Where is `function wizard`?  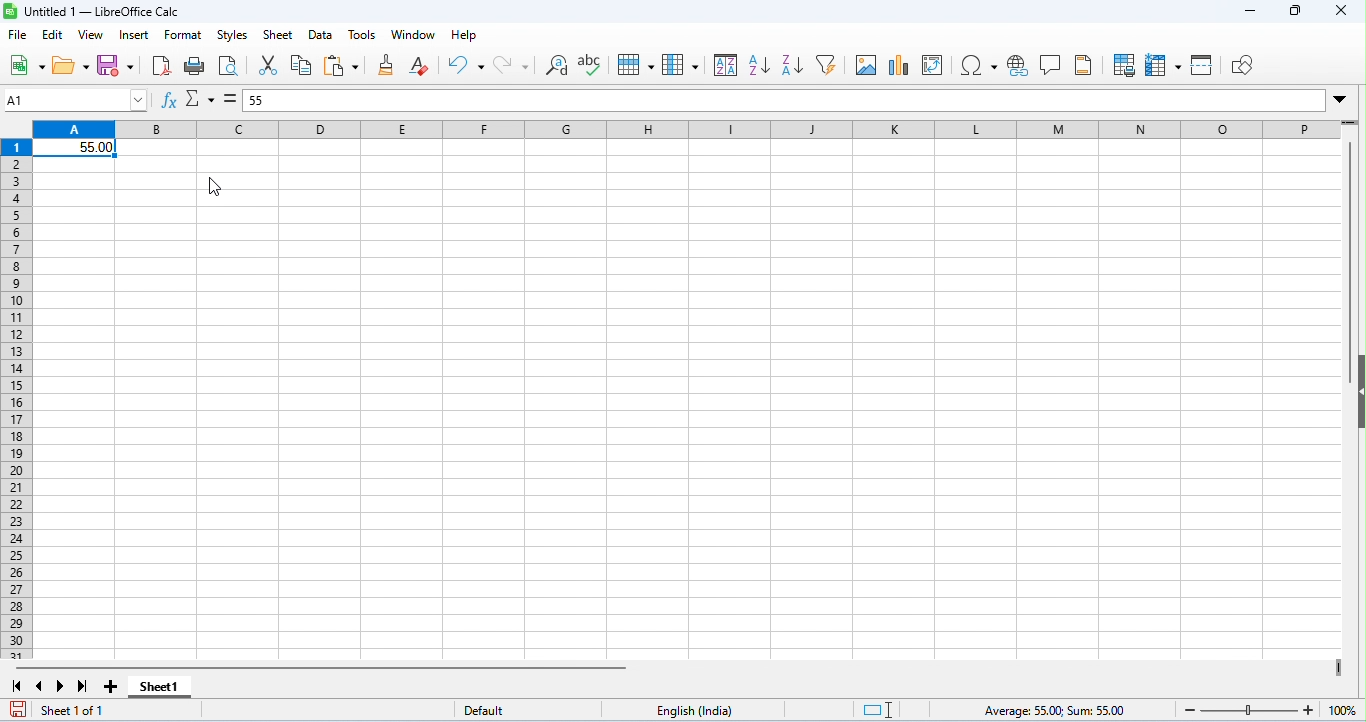 function wizard is located at coordinates (171, 101).